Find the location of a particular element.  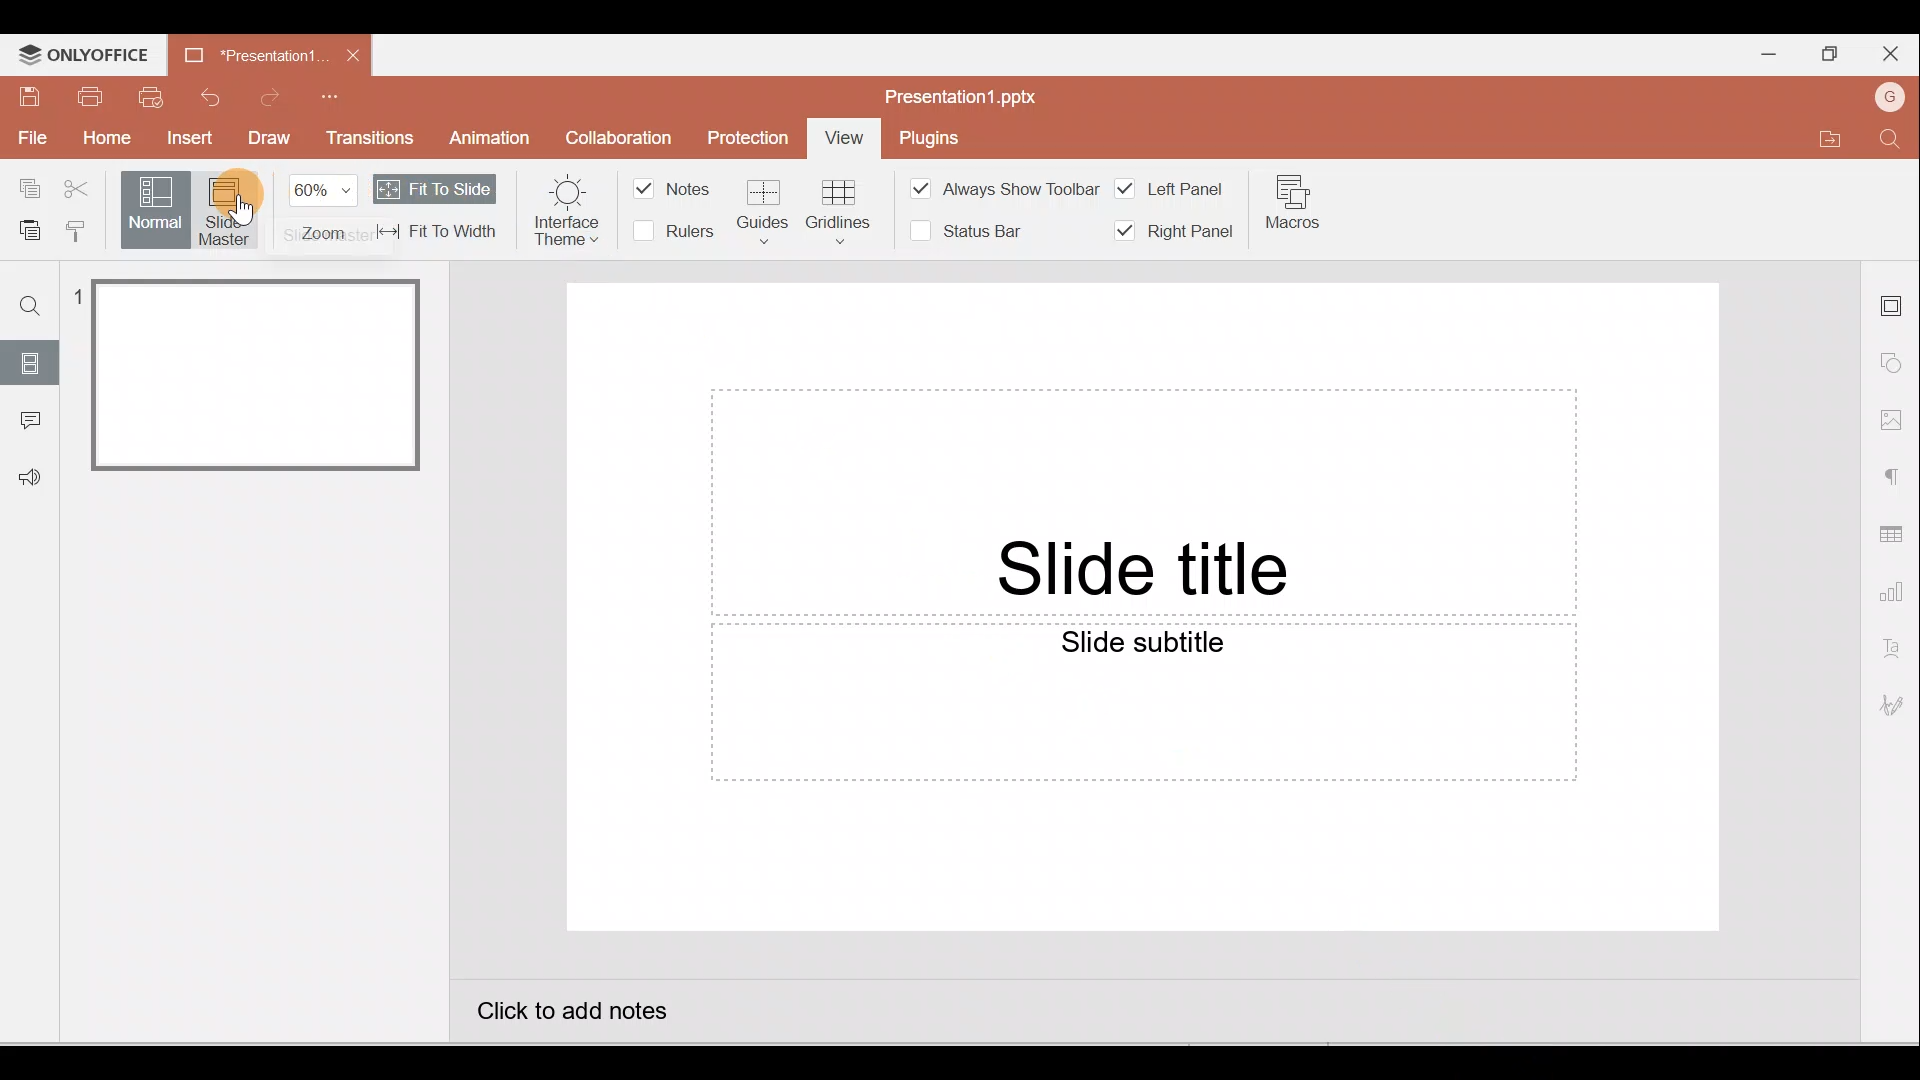

Document name is located at coordinates (247, 52).